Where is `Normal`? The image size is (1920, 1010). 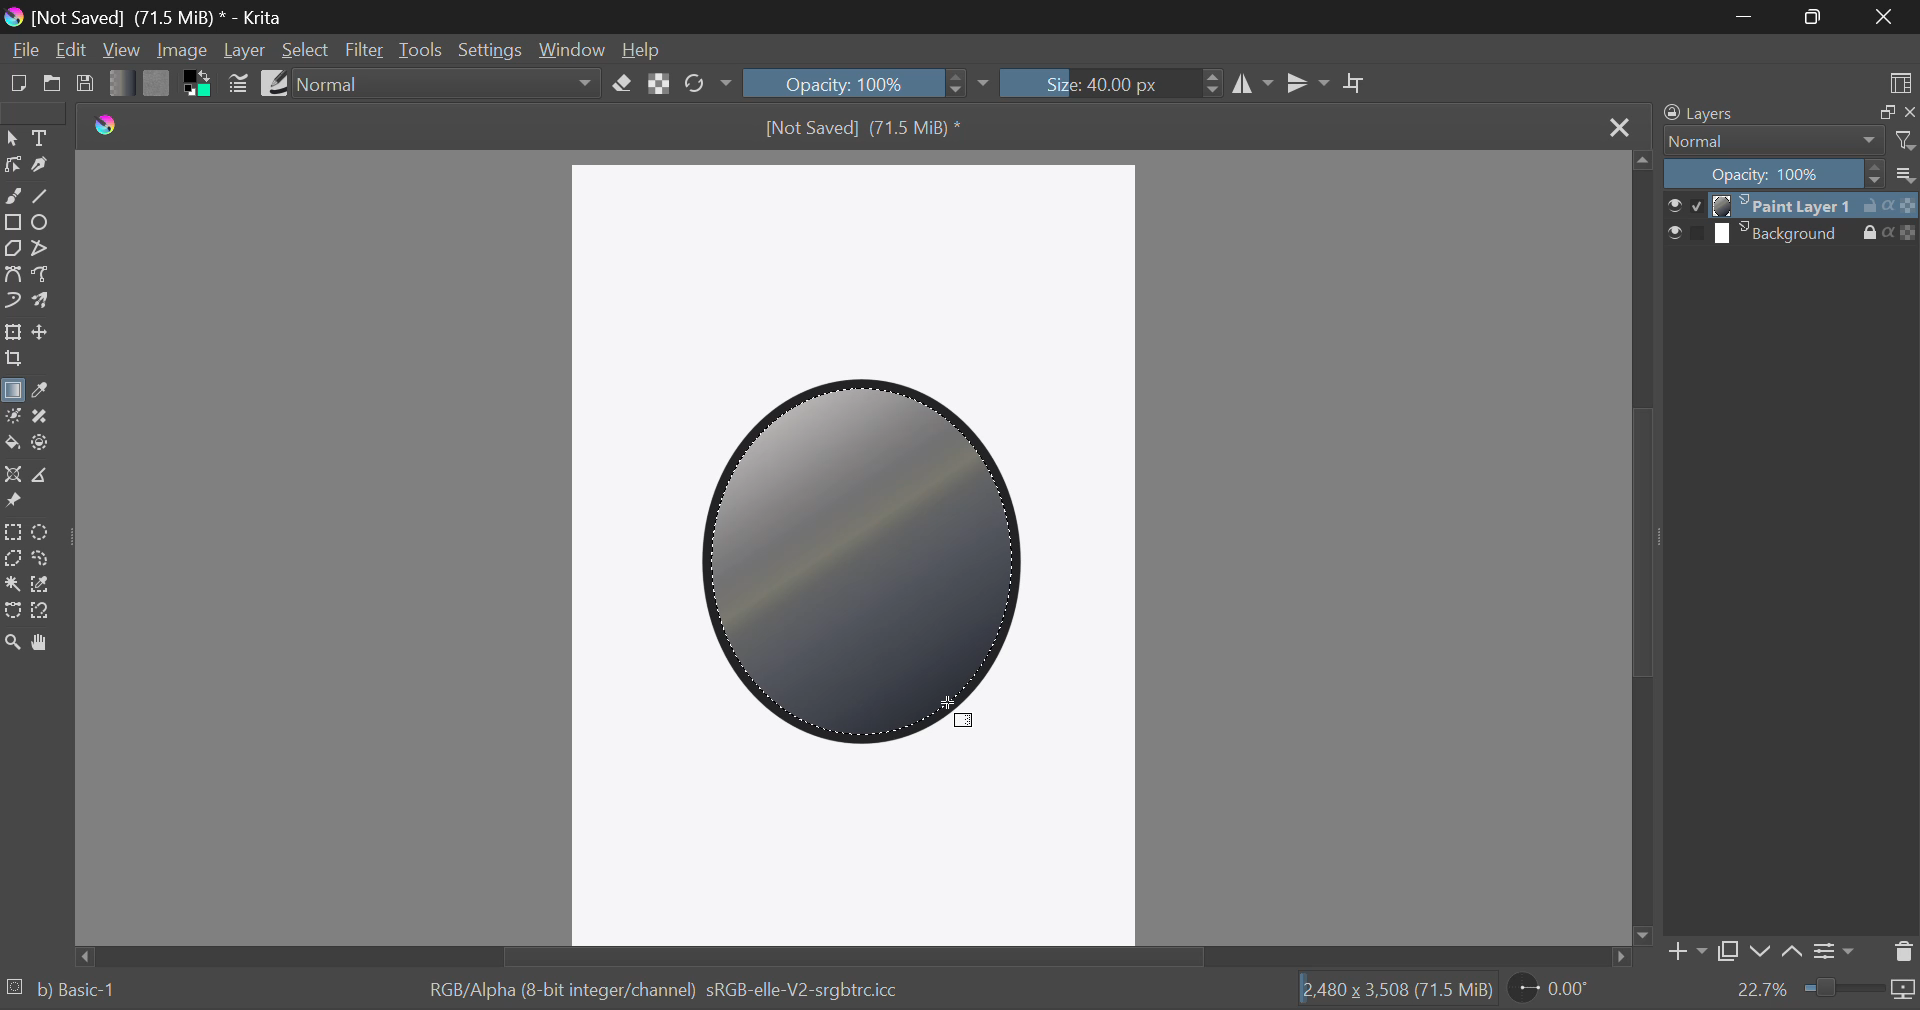 Normal is located at coordinates (1772, 142).